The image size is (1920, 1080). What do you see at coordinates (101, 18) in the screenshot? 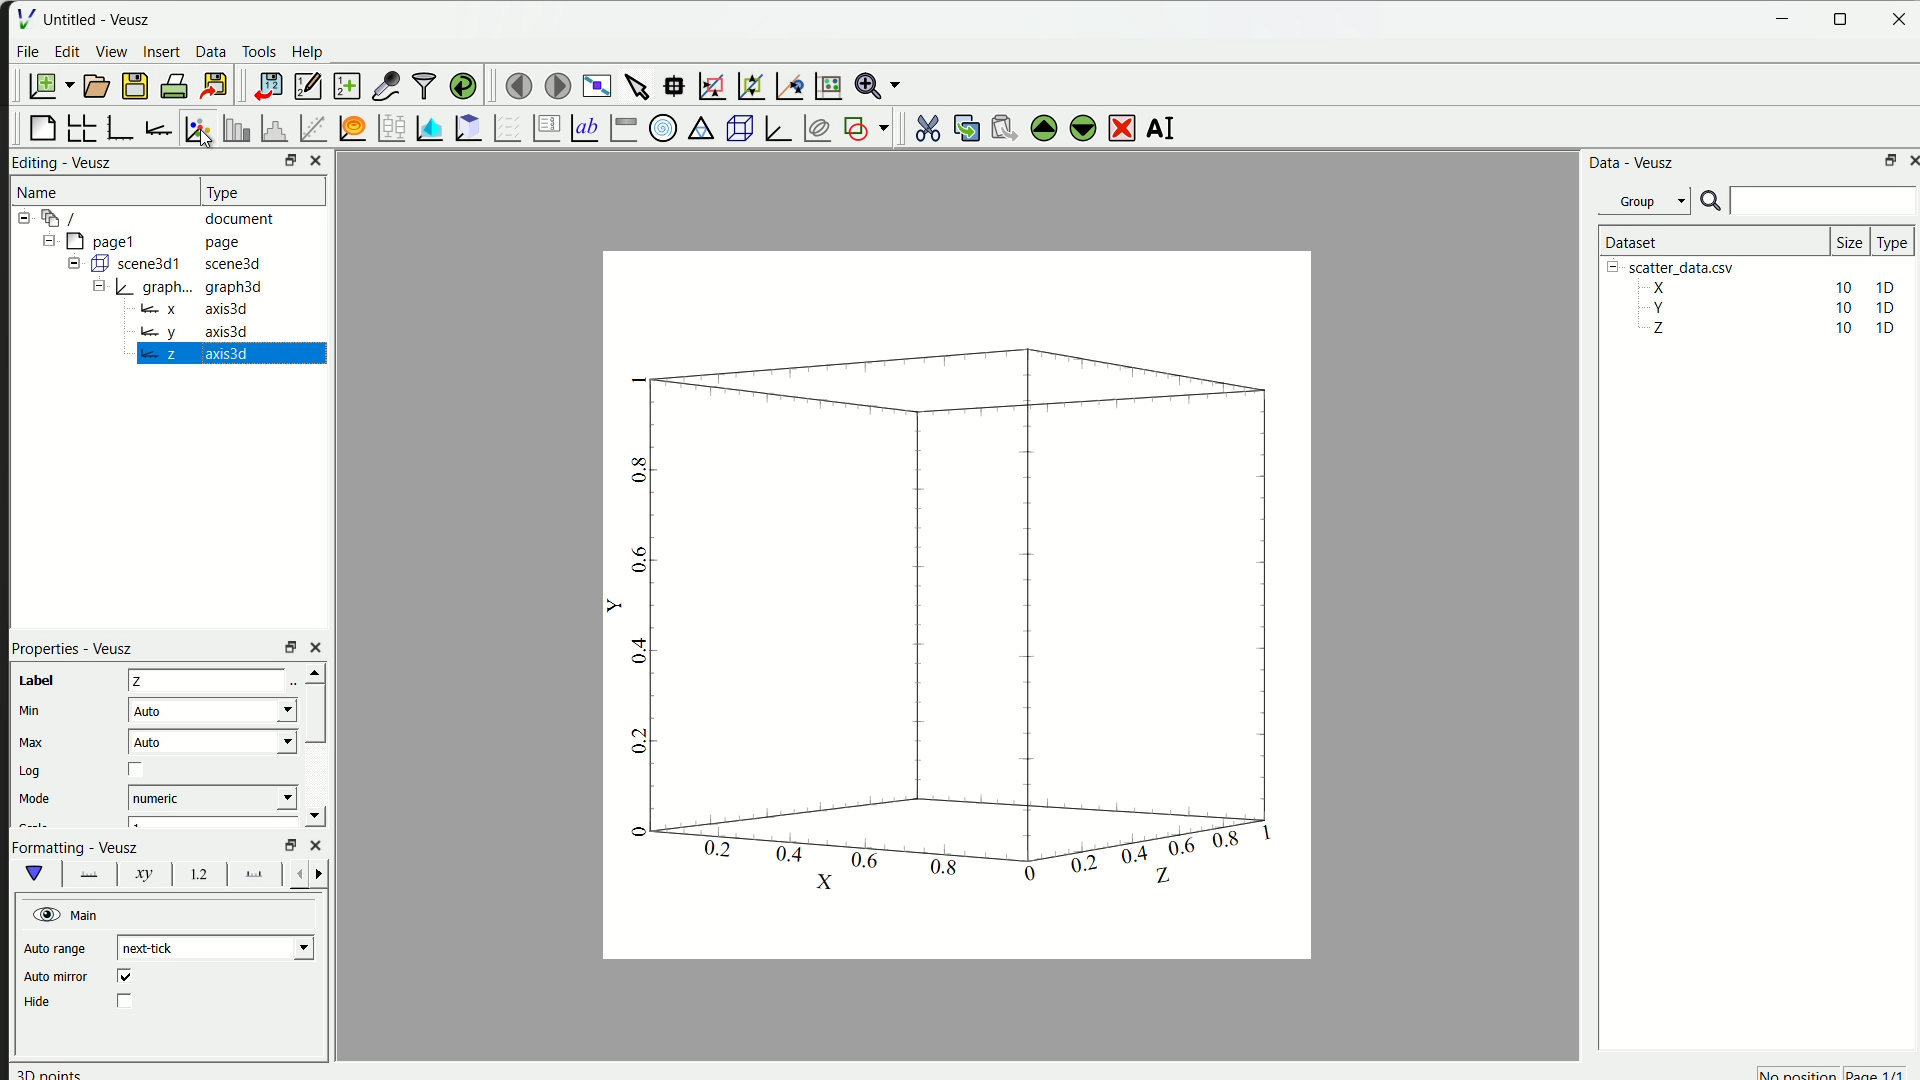
I see `Untitled - Veusz` at bounding box center [101, 18].